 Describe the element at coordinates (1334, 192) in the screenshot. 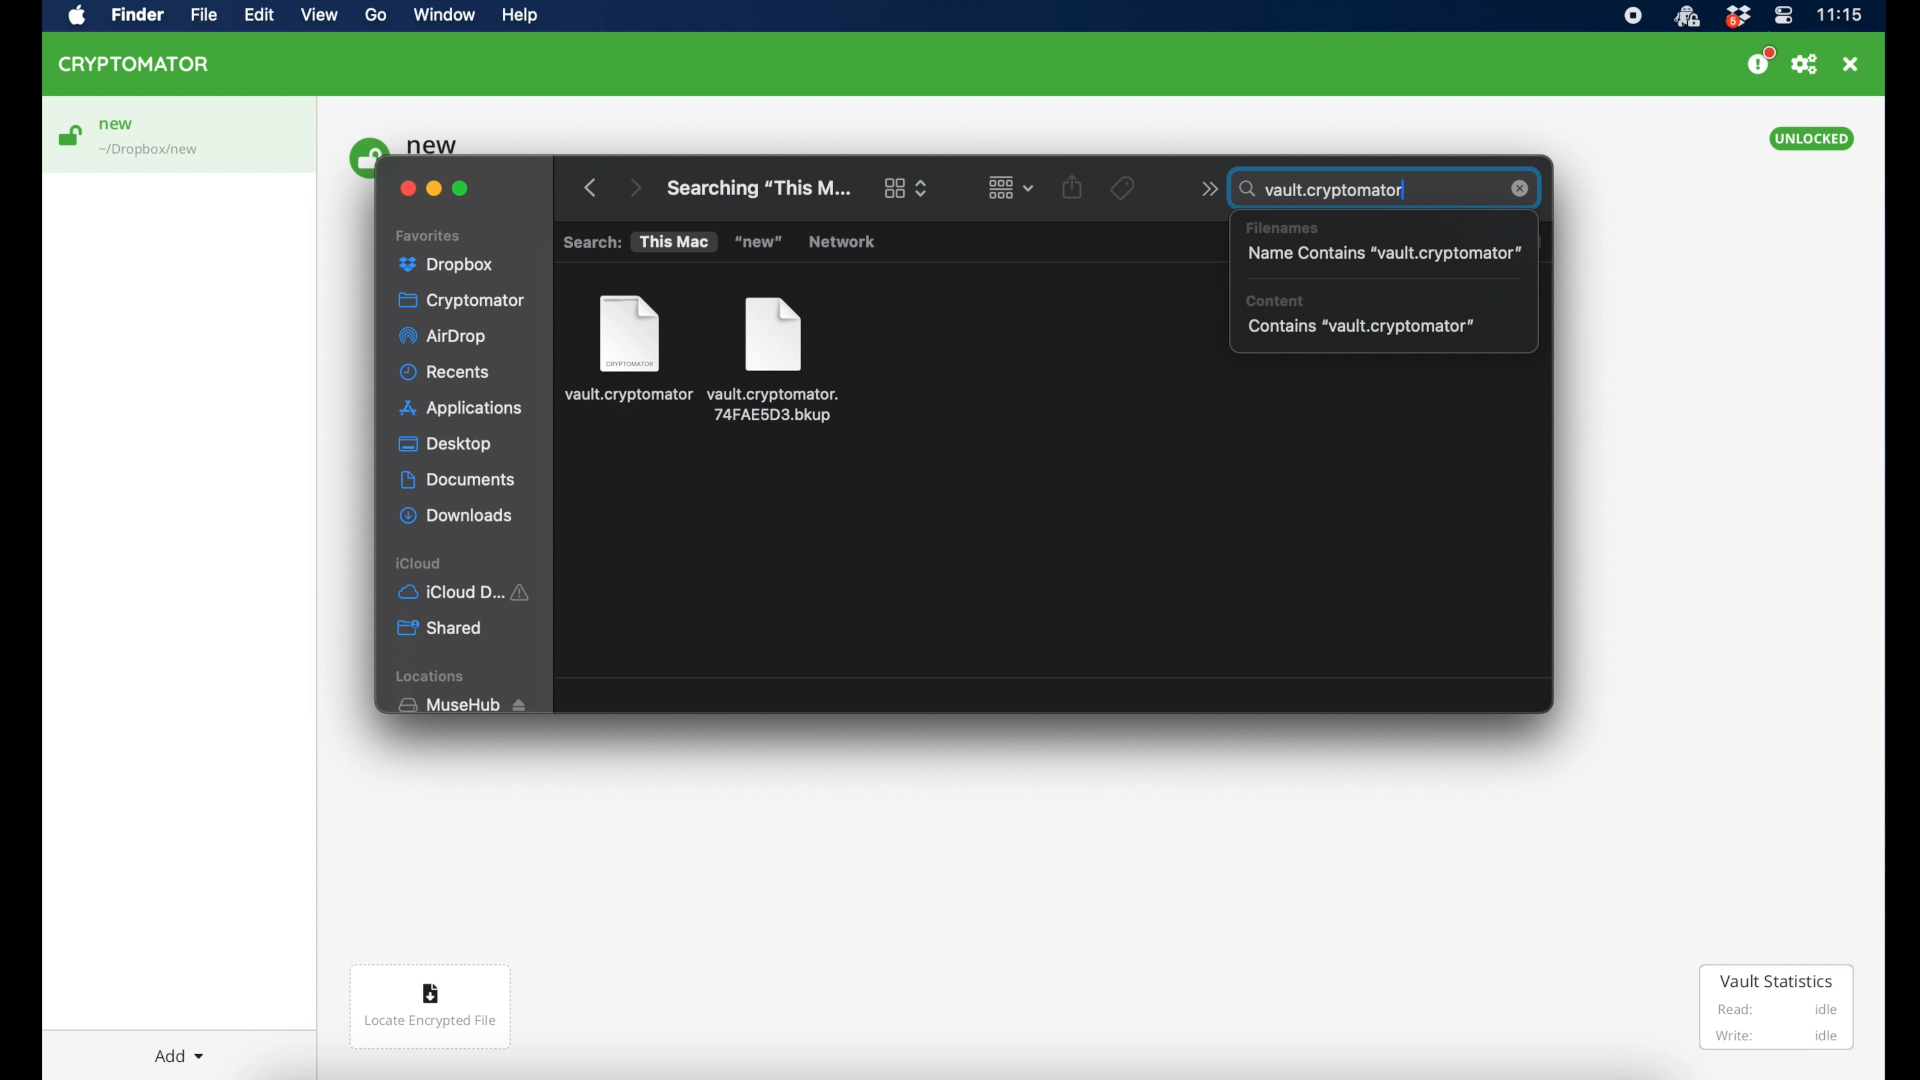

I see `vault.cryptomator` at that location.